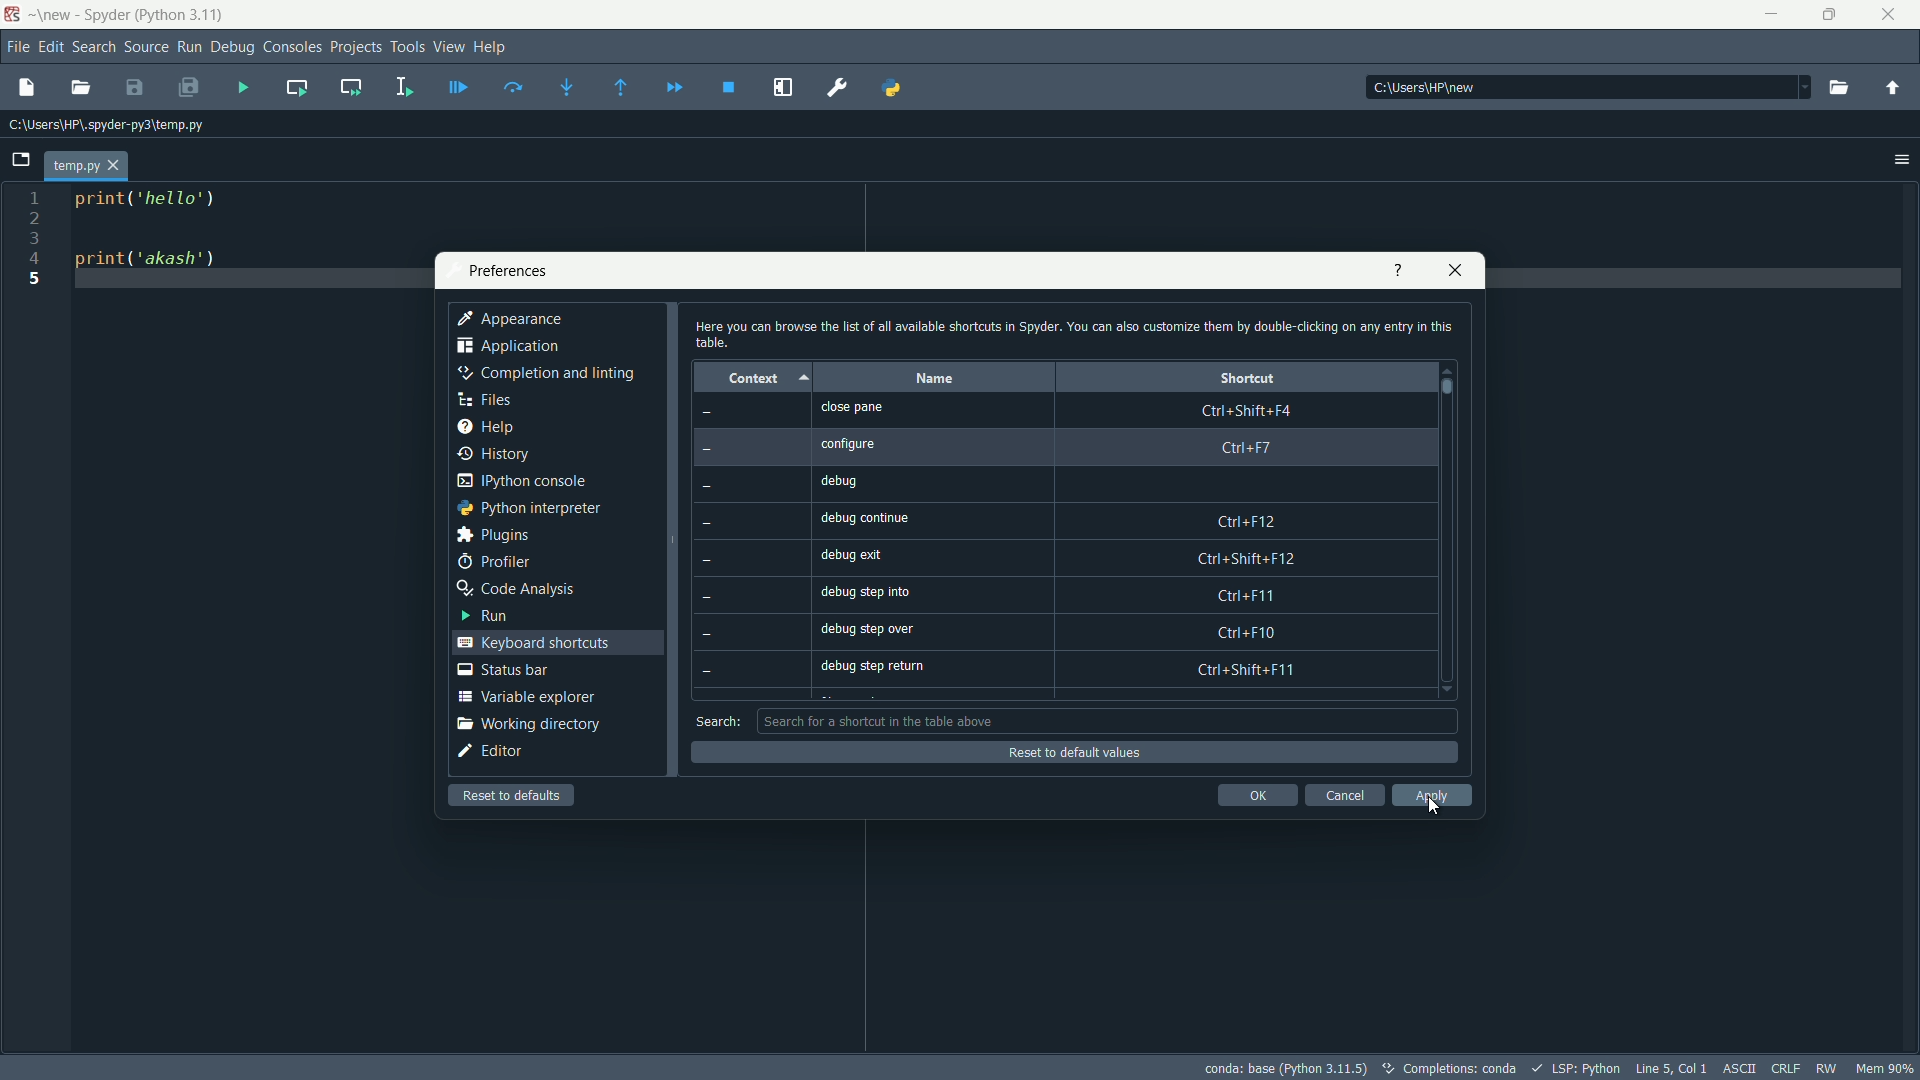 This screenshot has height=1080, width=1920. I want to click on context, so click(749, 380).